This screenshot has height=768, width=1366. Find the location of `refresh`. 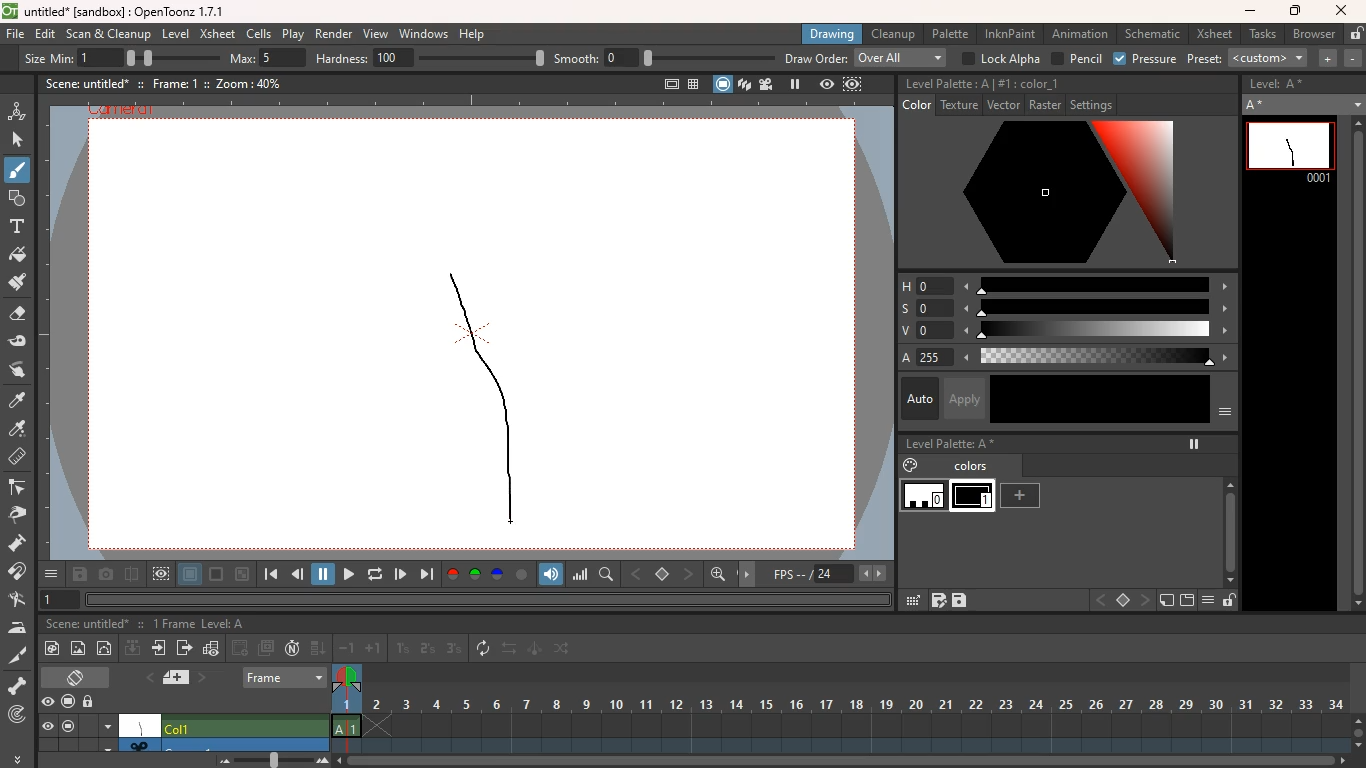

refresh is located at coordinates (372, 574).